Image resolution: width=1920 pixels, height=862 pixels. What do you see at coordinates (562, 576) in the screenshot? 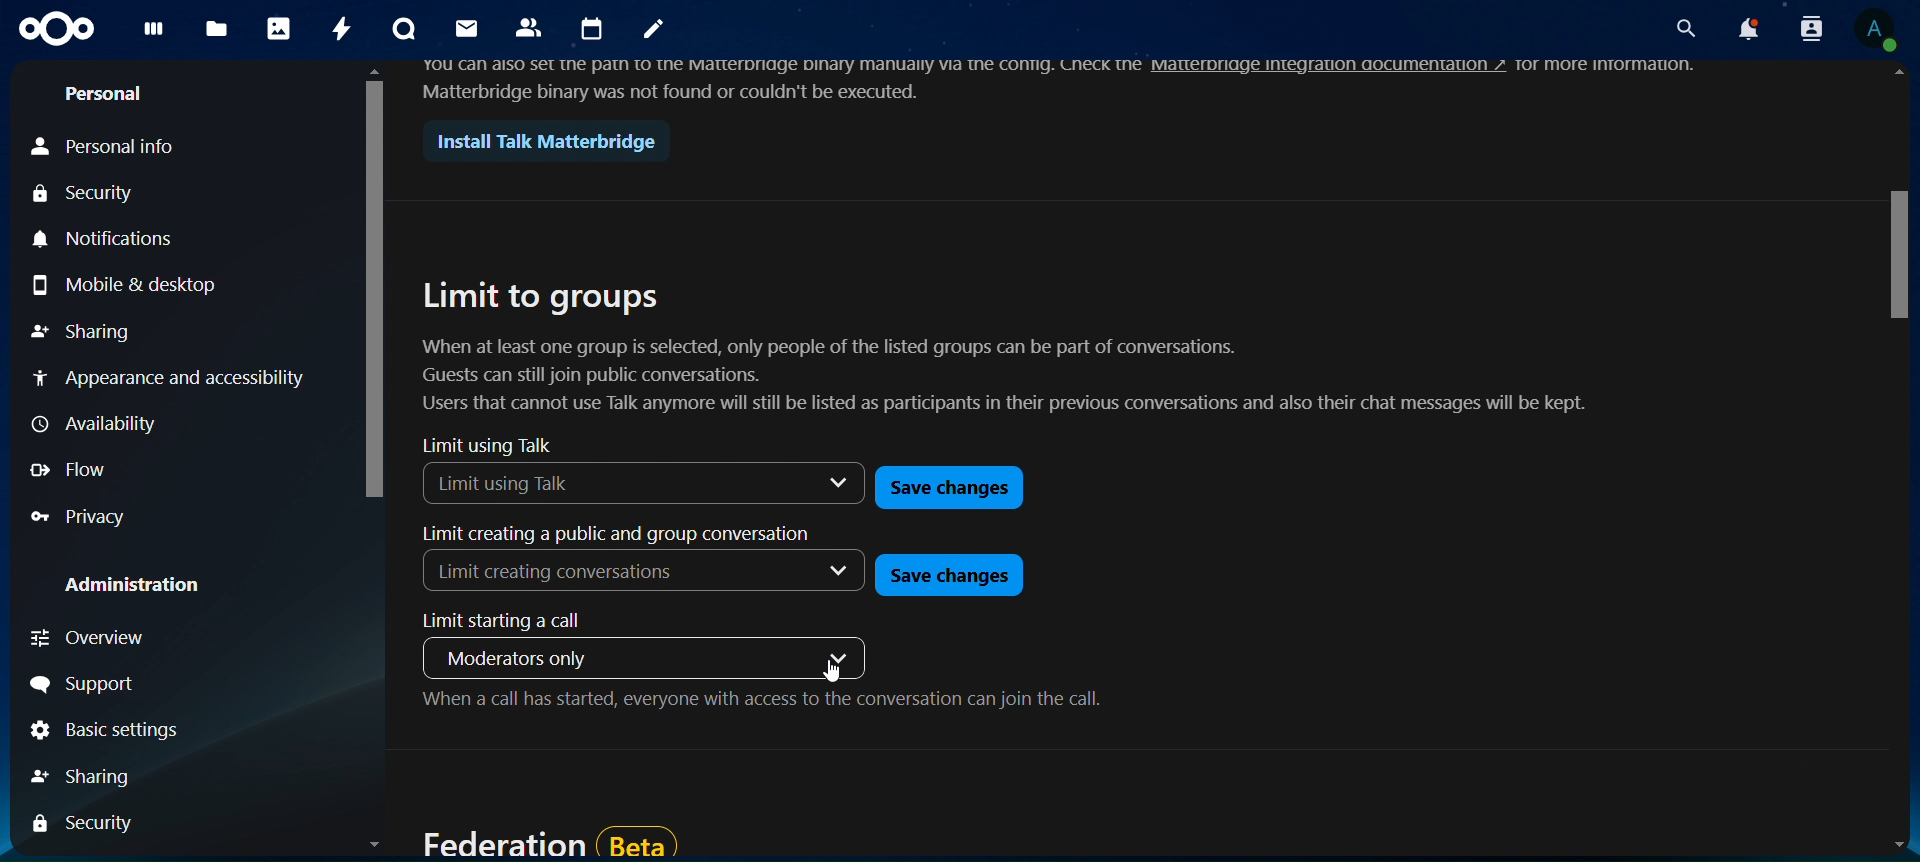
I see `Limit creating conversations selected` at bounding box center [562, 576].